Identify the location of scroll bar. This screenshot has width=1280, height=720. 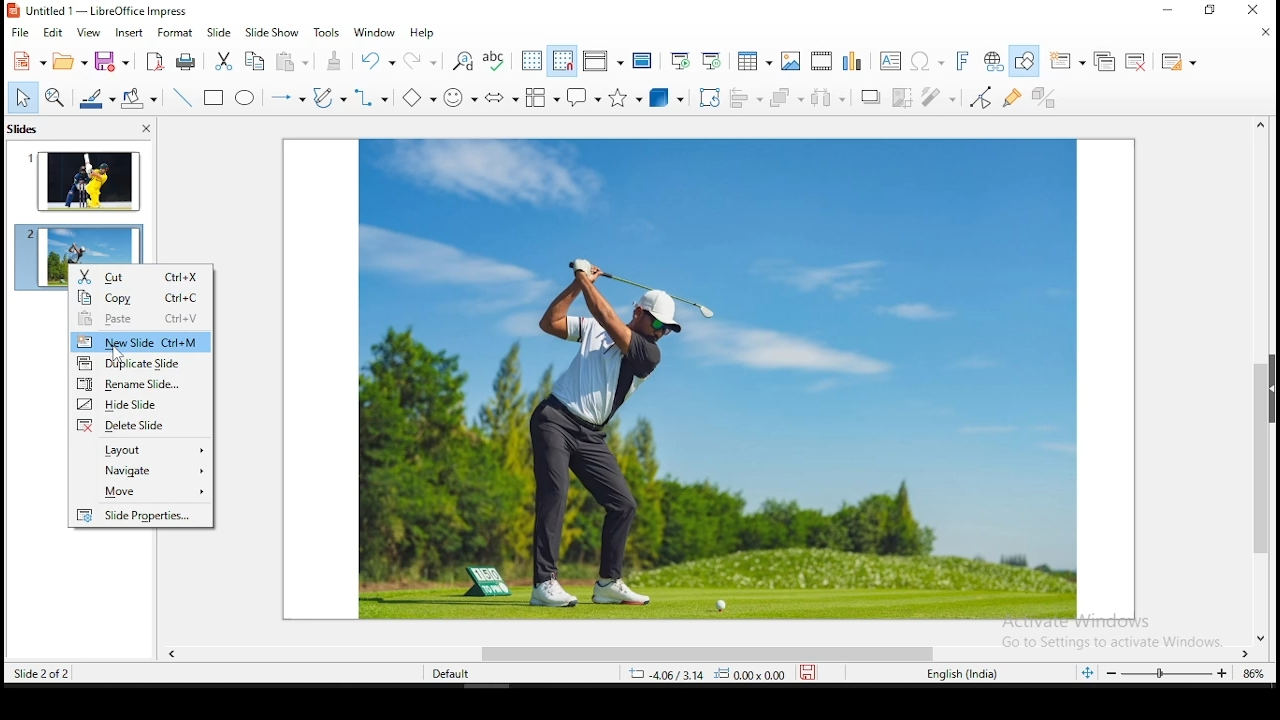
(712, 653).